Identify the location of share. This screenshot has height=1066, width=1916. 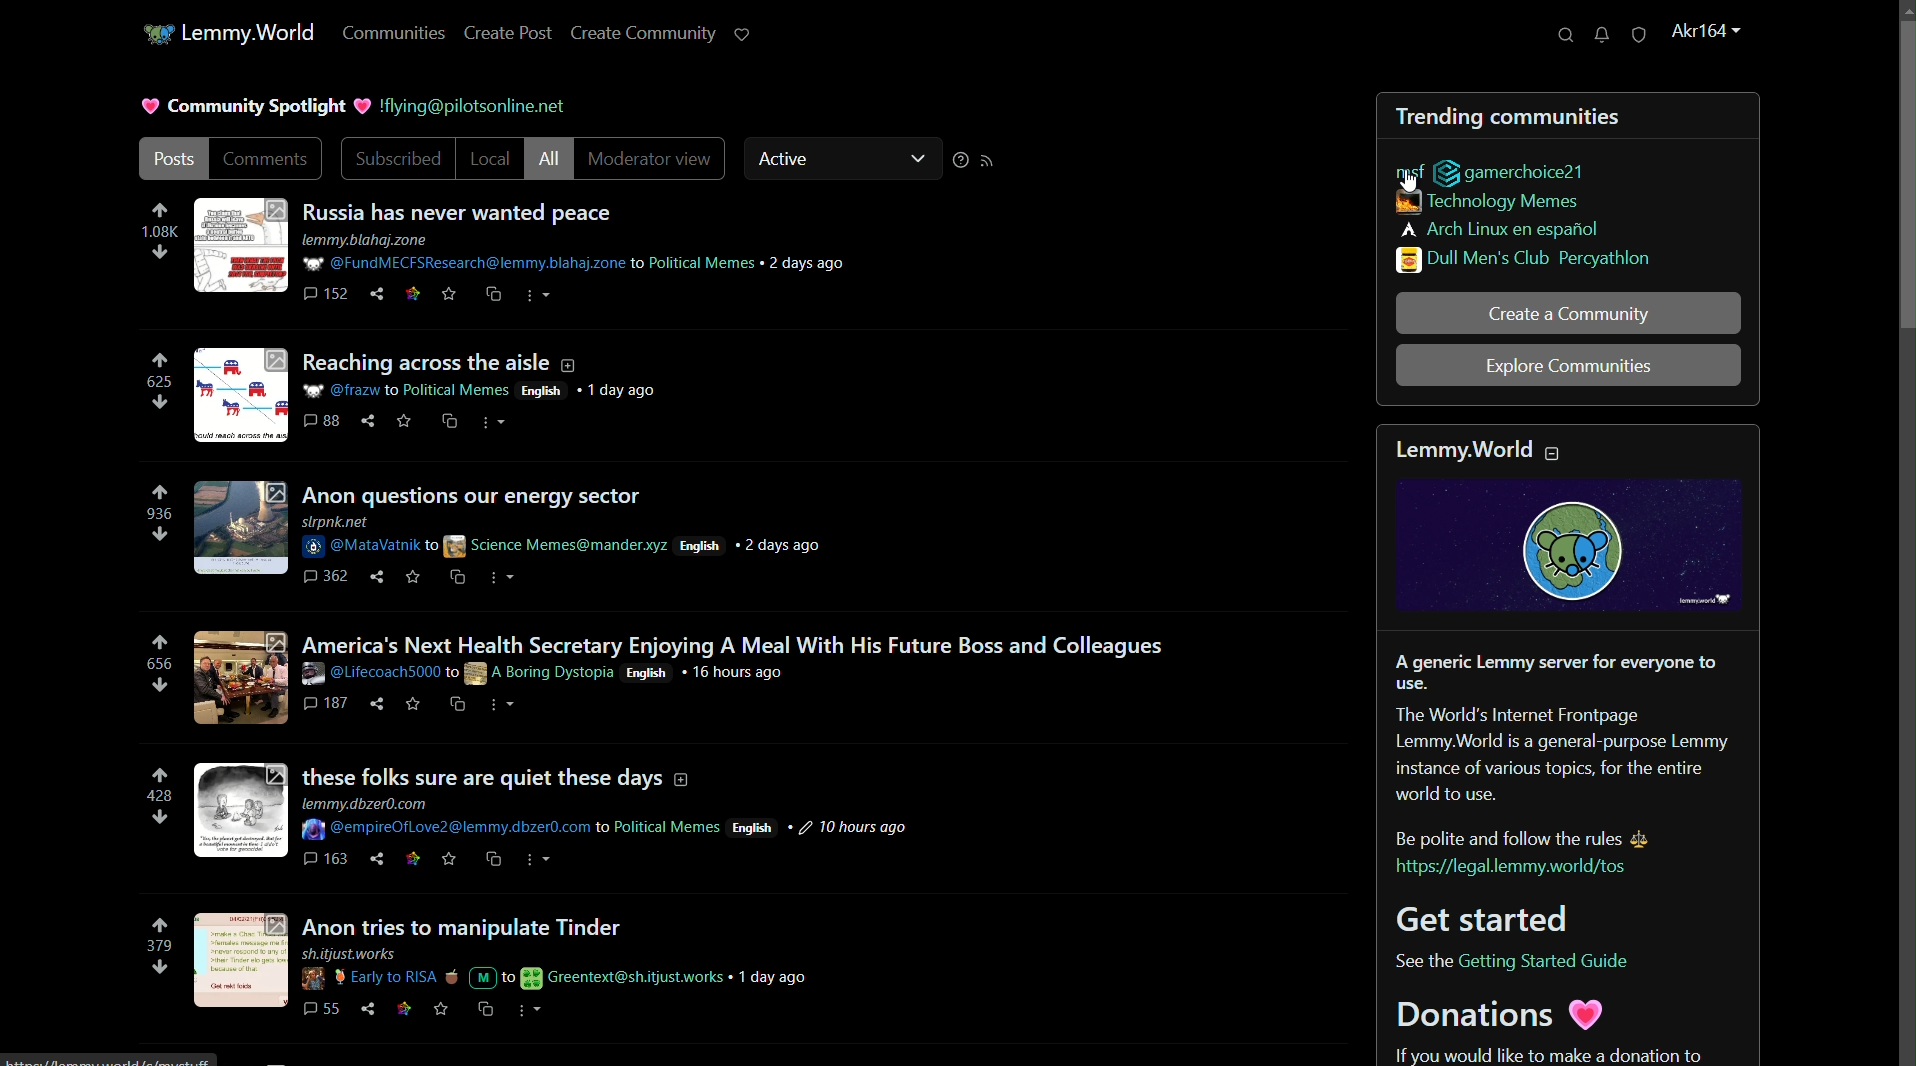
(373, 573).